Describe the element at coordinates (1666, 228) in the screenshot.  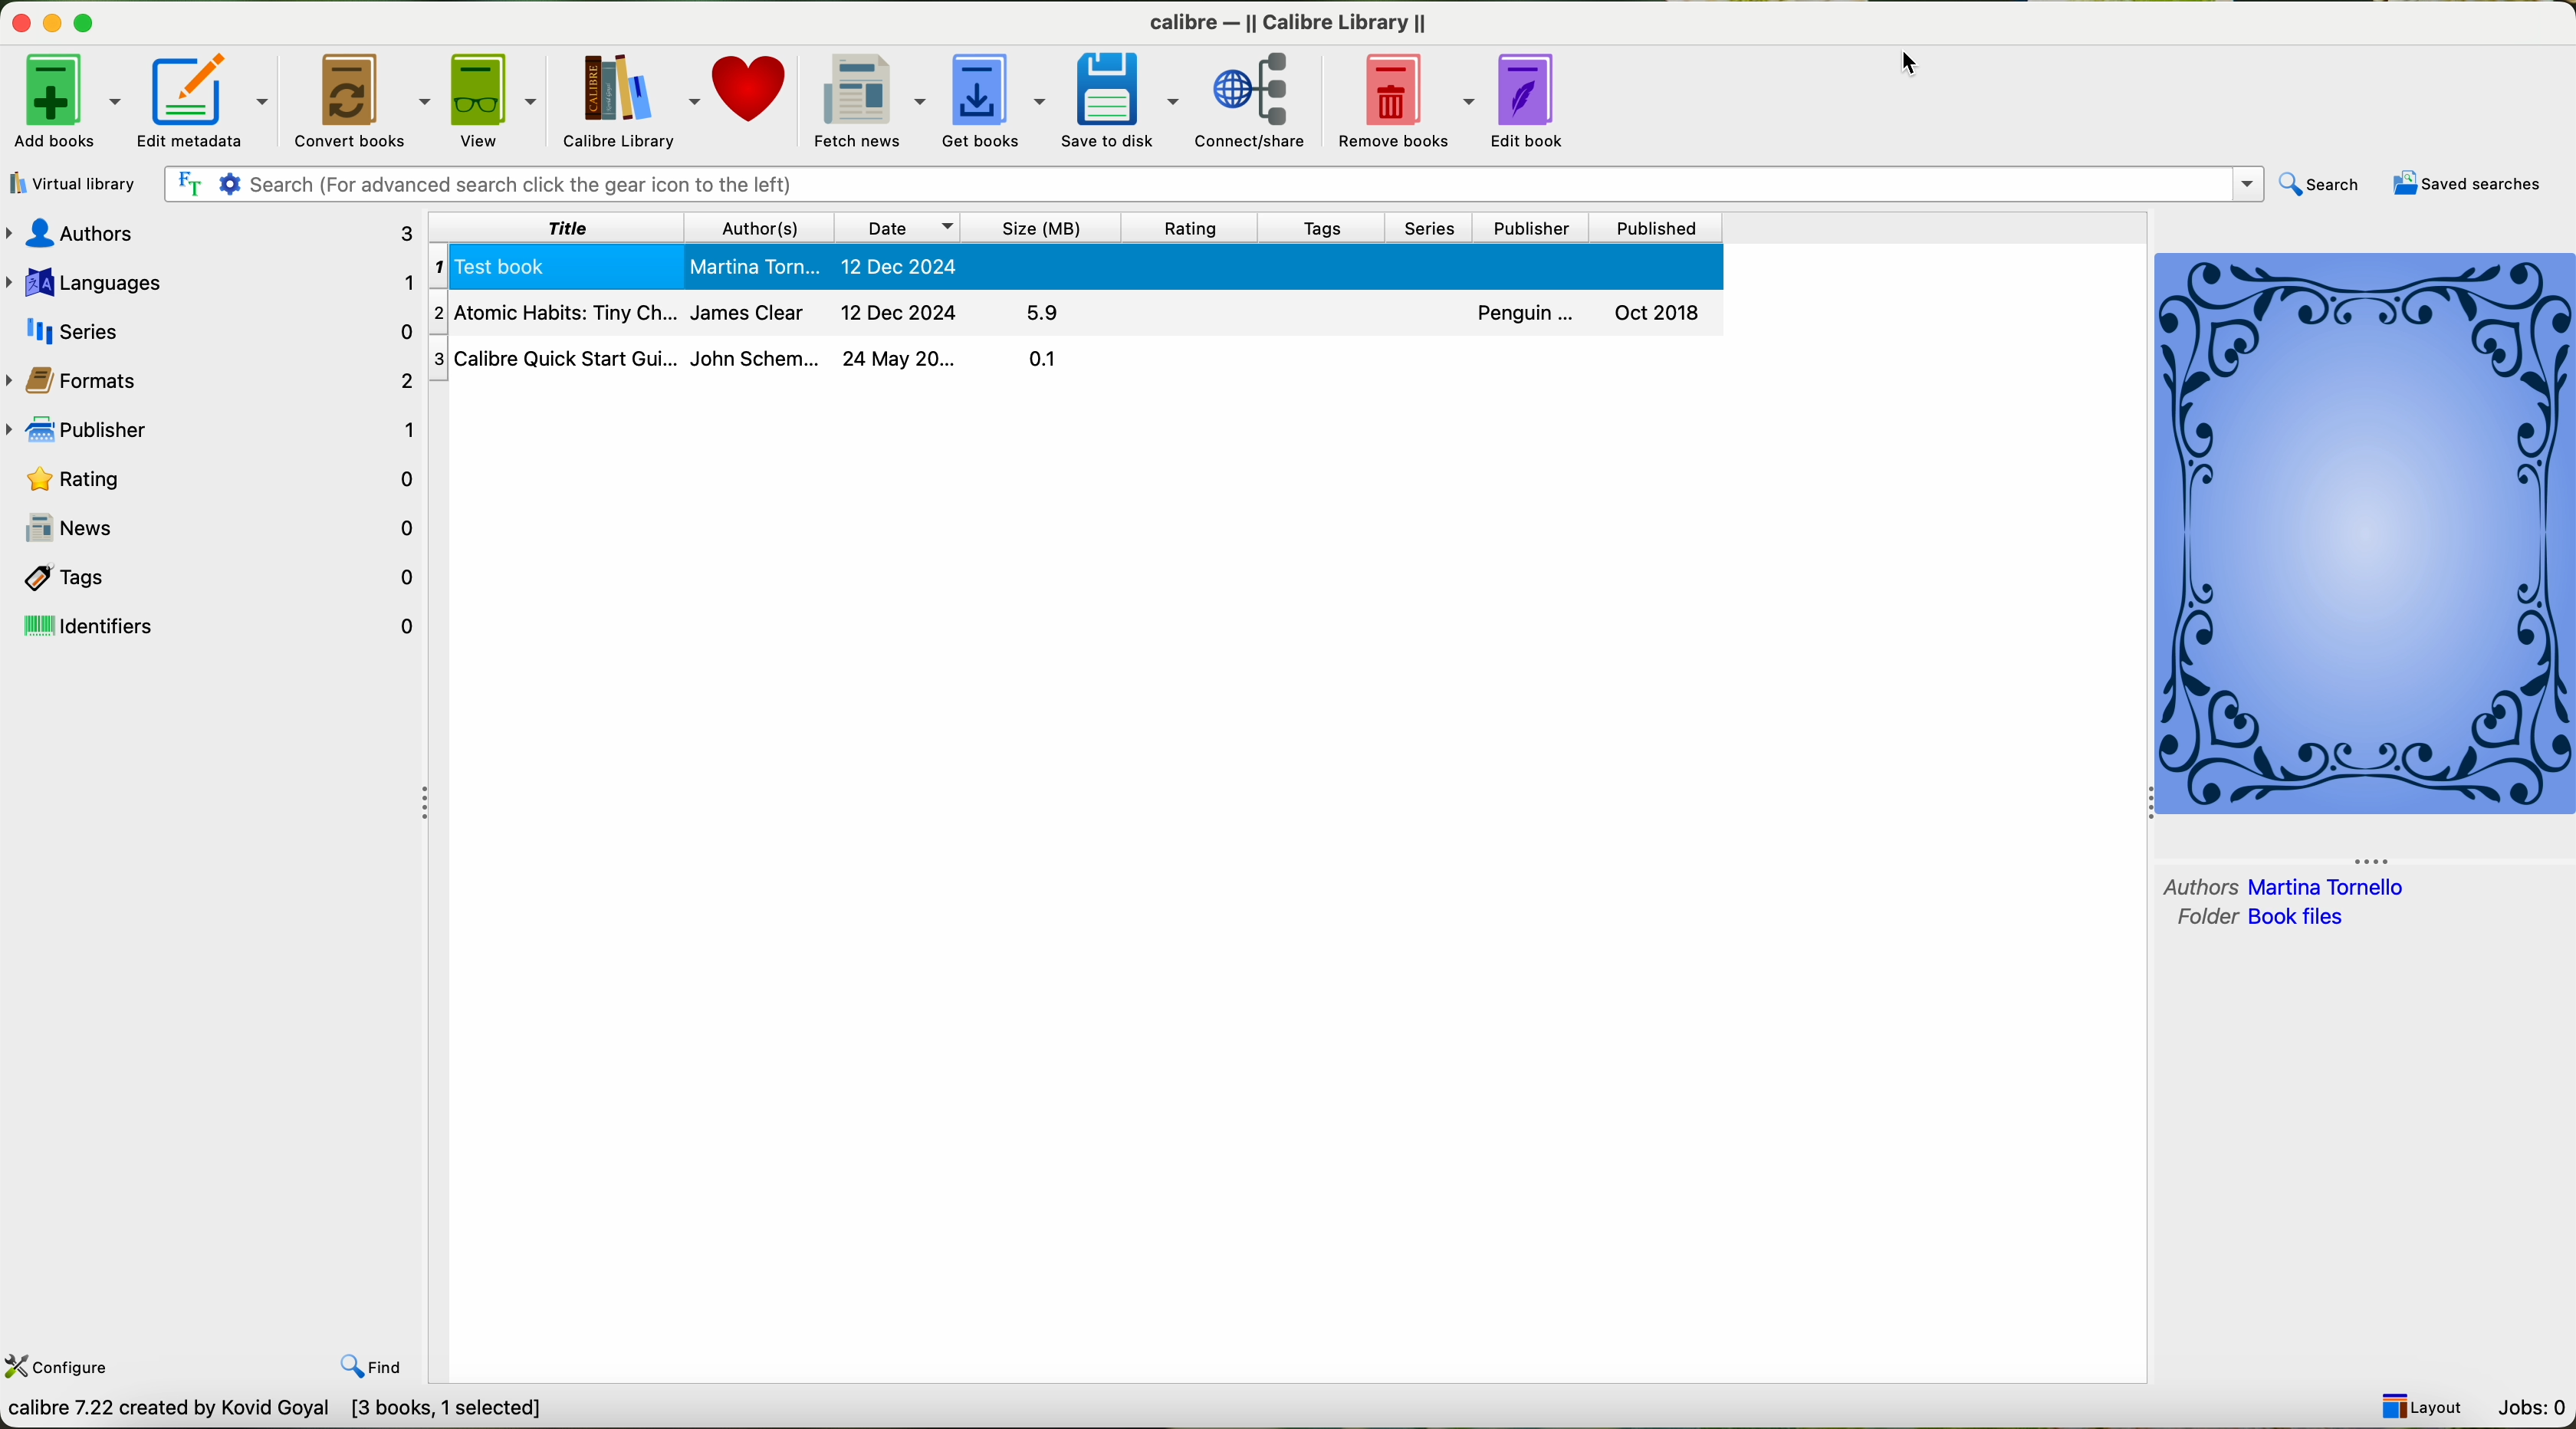
I see `published` at that location.